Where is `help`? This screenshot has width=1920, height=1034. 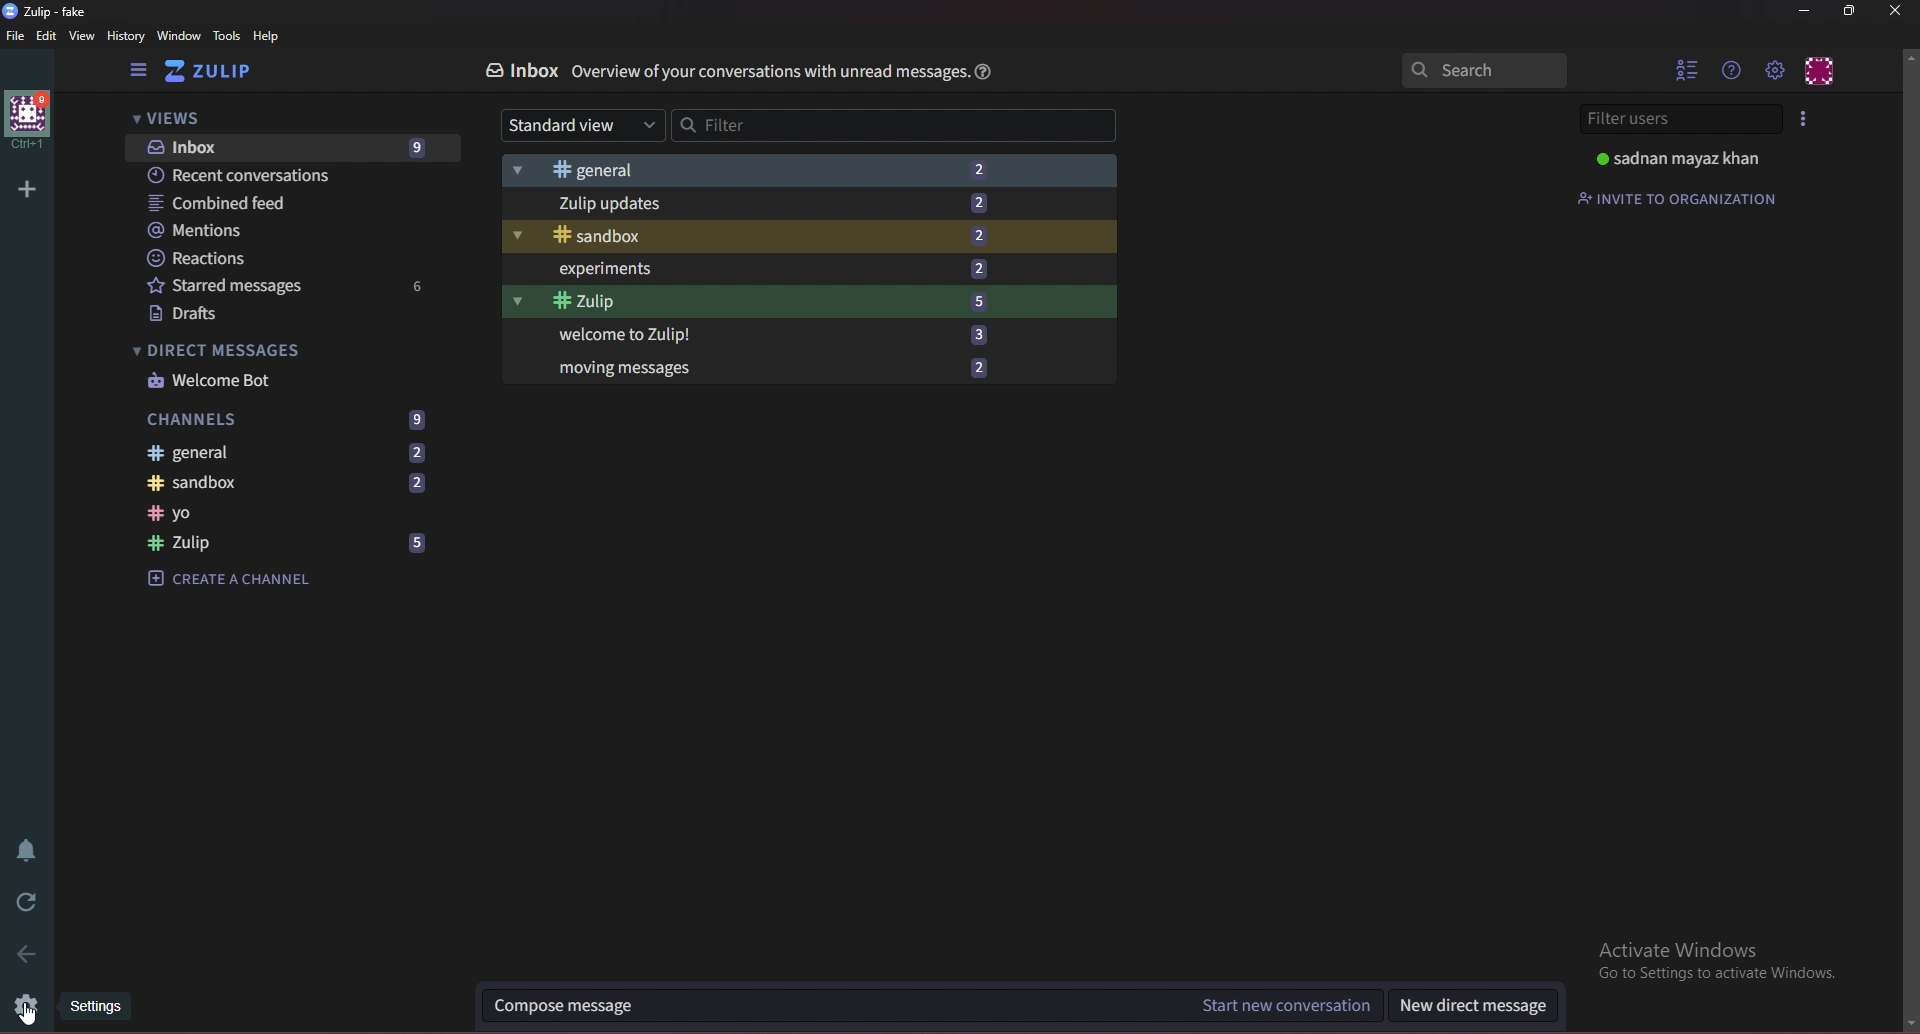 help is located at coordinates (271, 36).